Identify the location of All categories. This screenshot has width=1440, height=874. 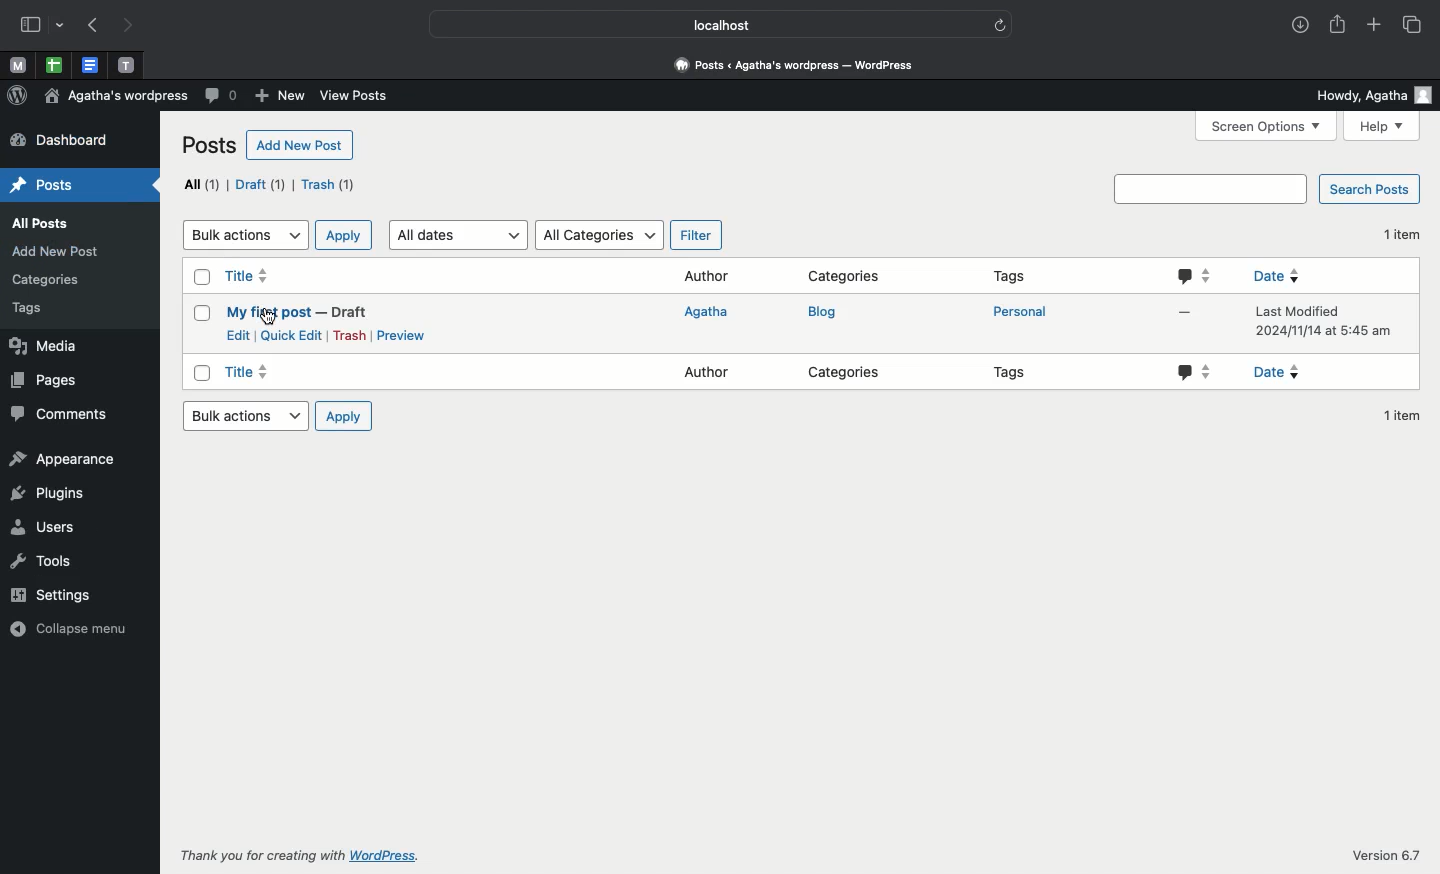
(598, 234).